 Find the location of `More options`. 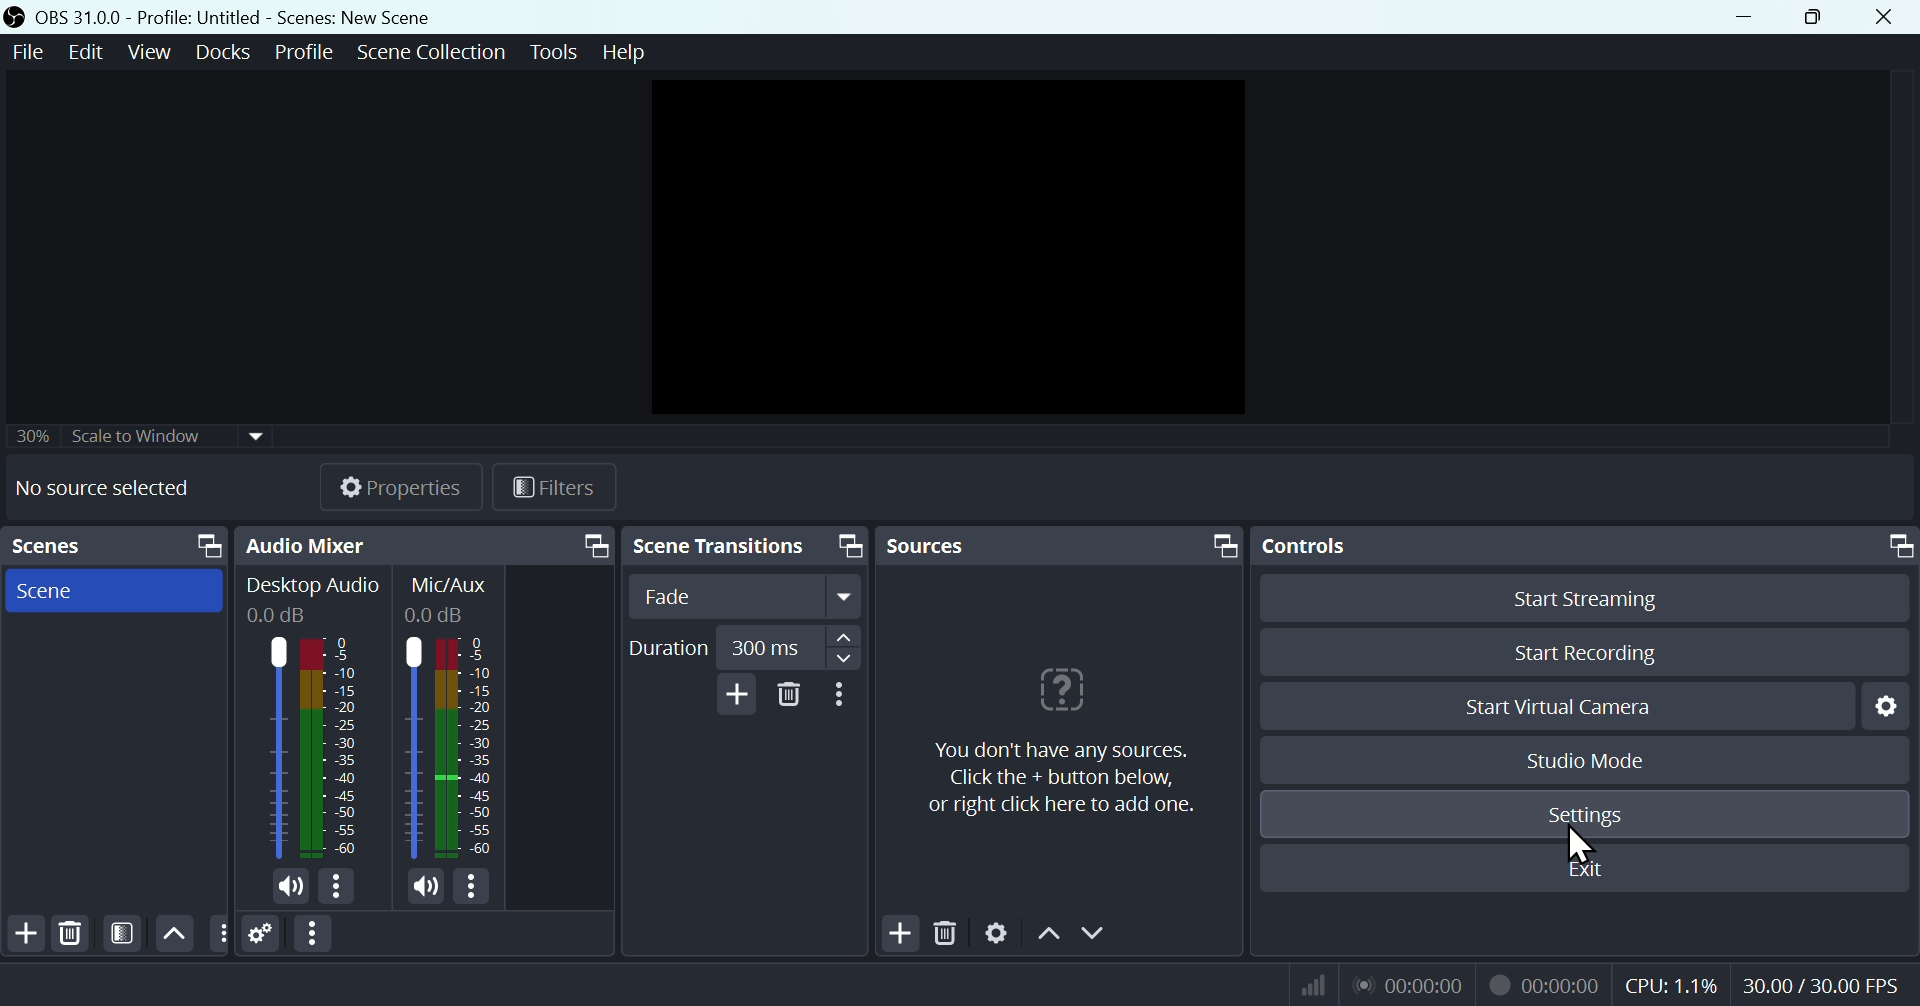

More options is located at coordinates (847, 702).